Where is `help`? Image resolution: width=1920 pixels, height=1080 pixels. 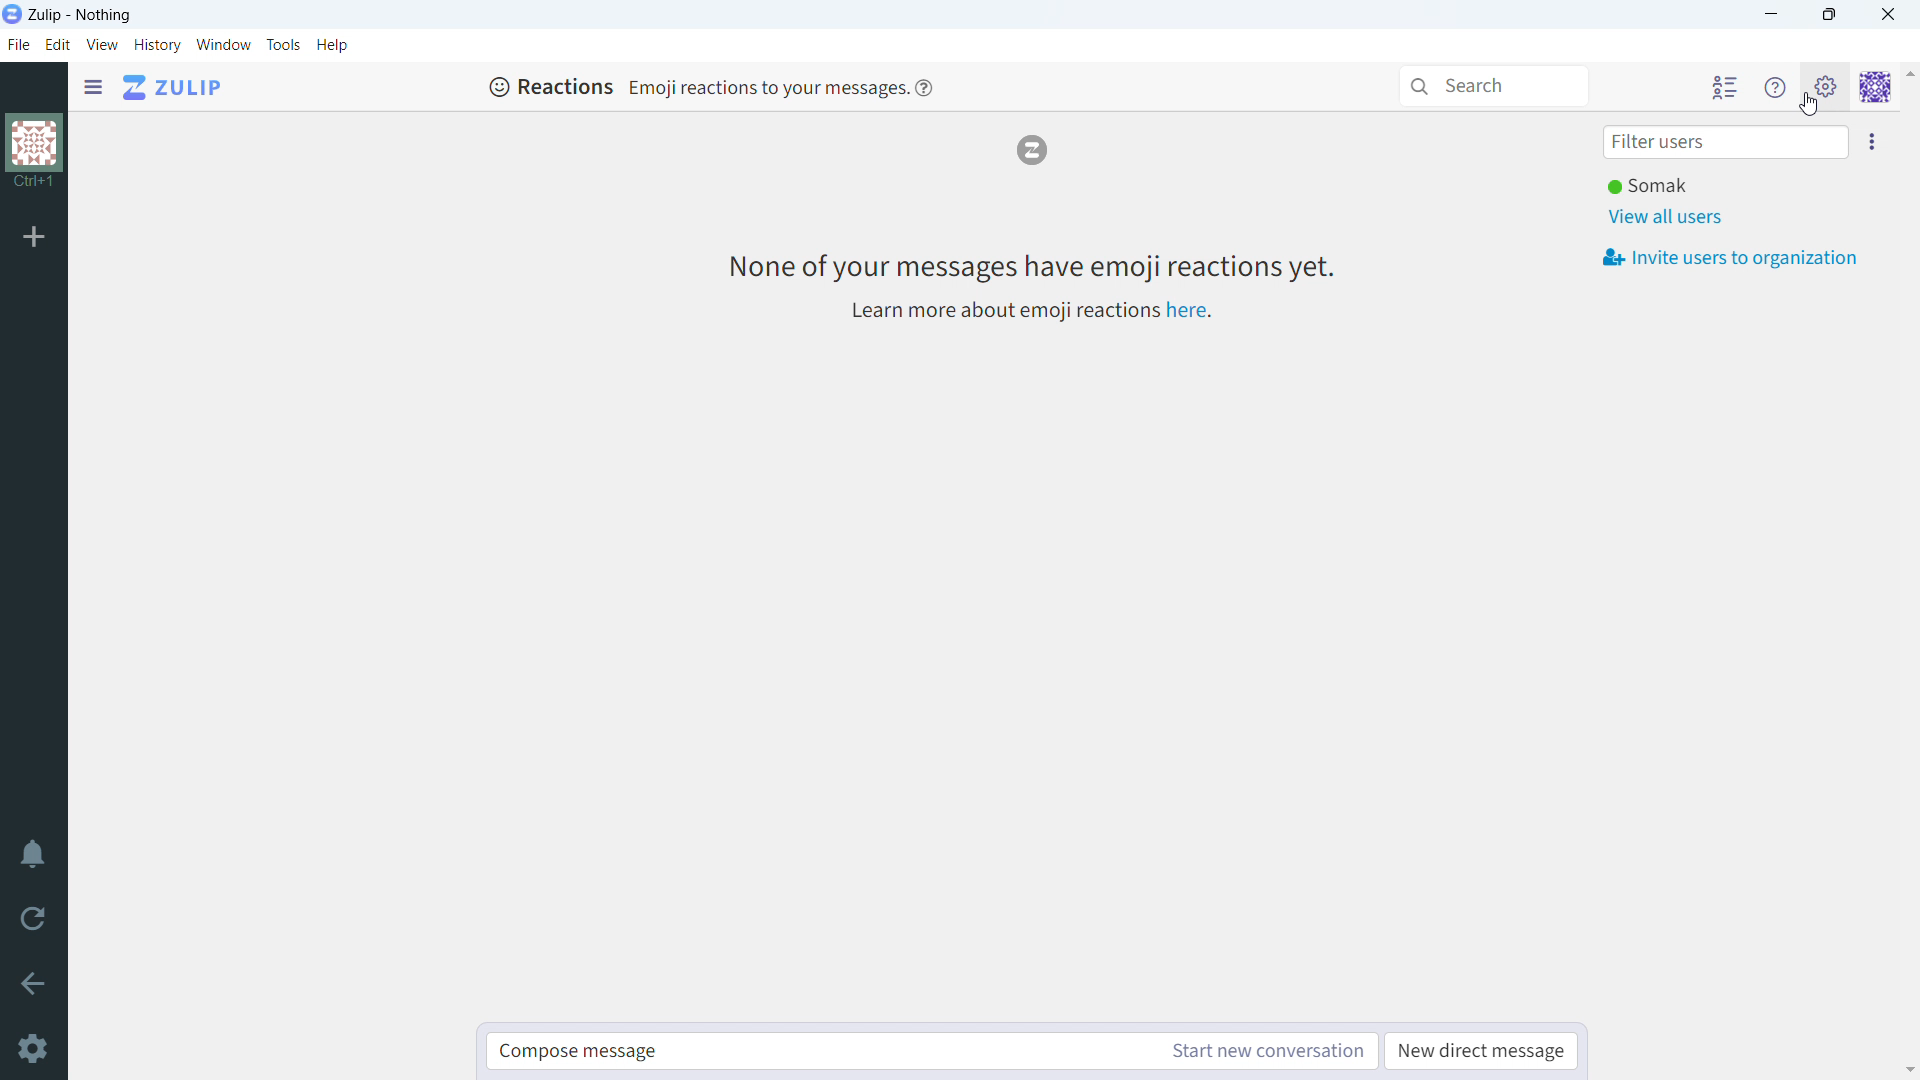
help is located at coordinates (924, 86).